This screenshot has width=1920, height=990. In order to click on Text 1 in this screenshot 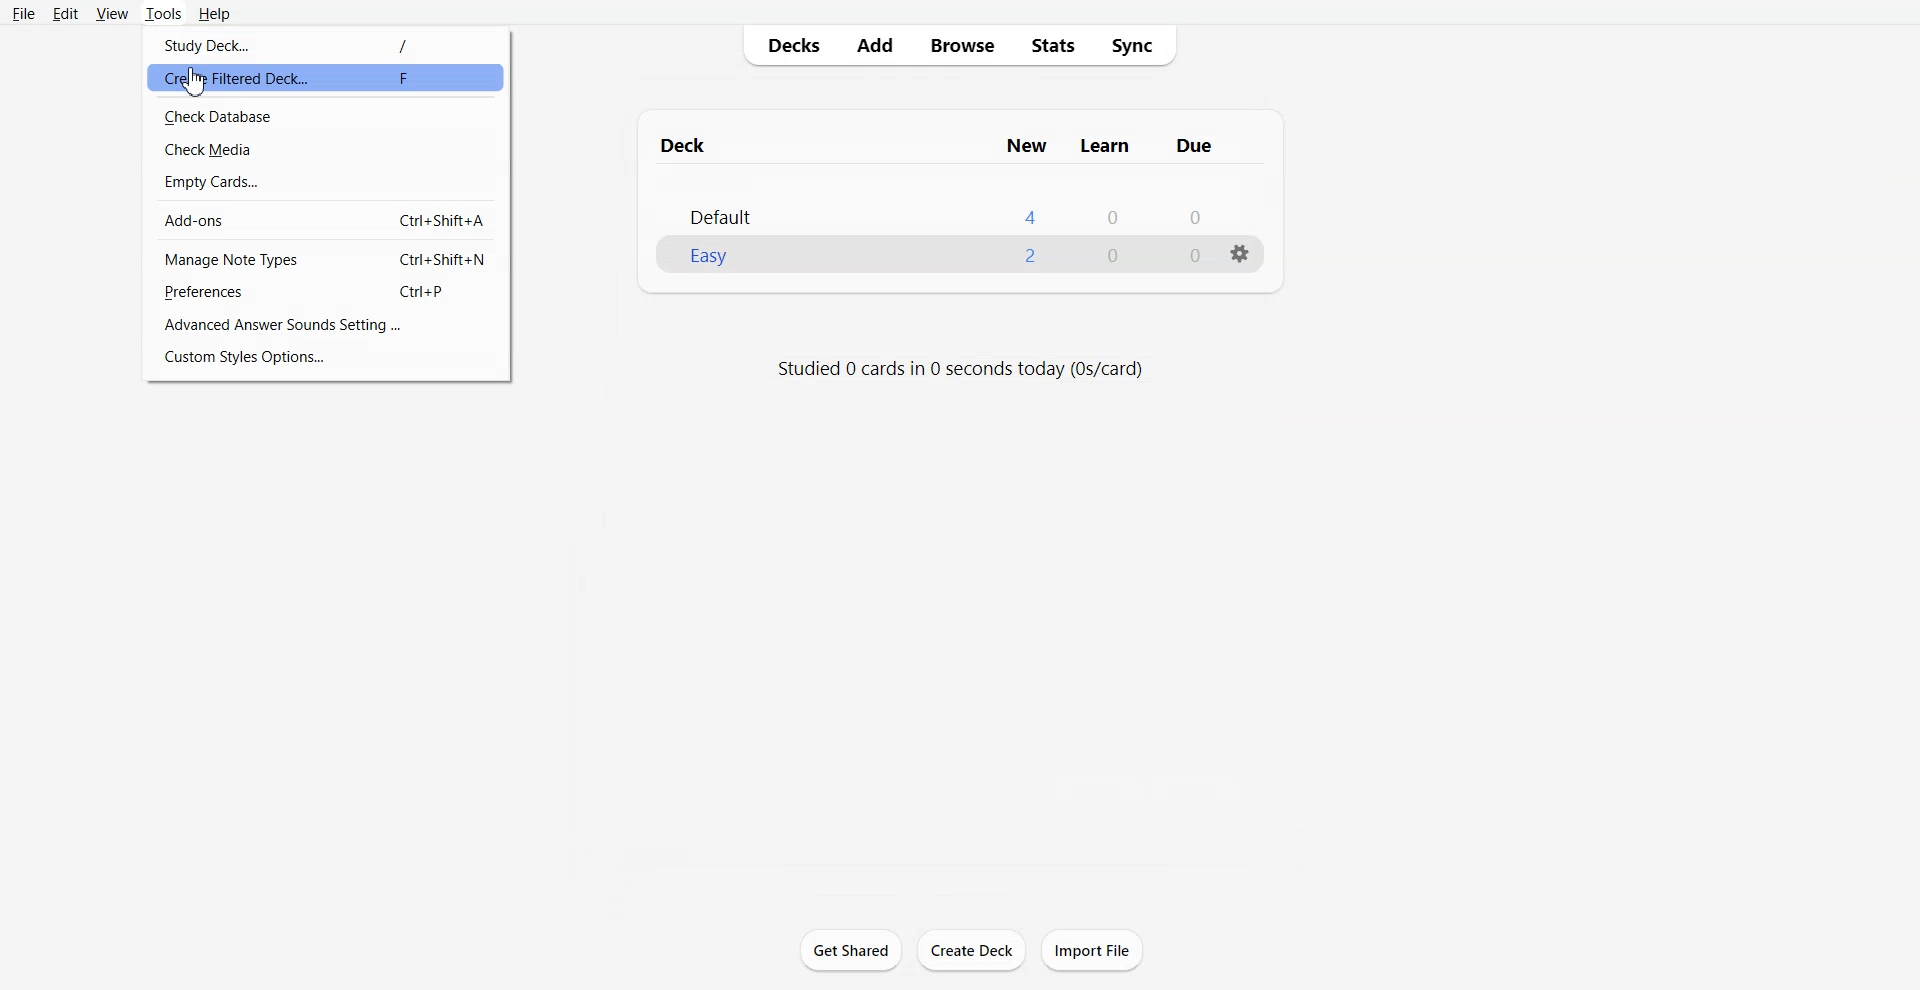, I will do `click(934, 143)`.